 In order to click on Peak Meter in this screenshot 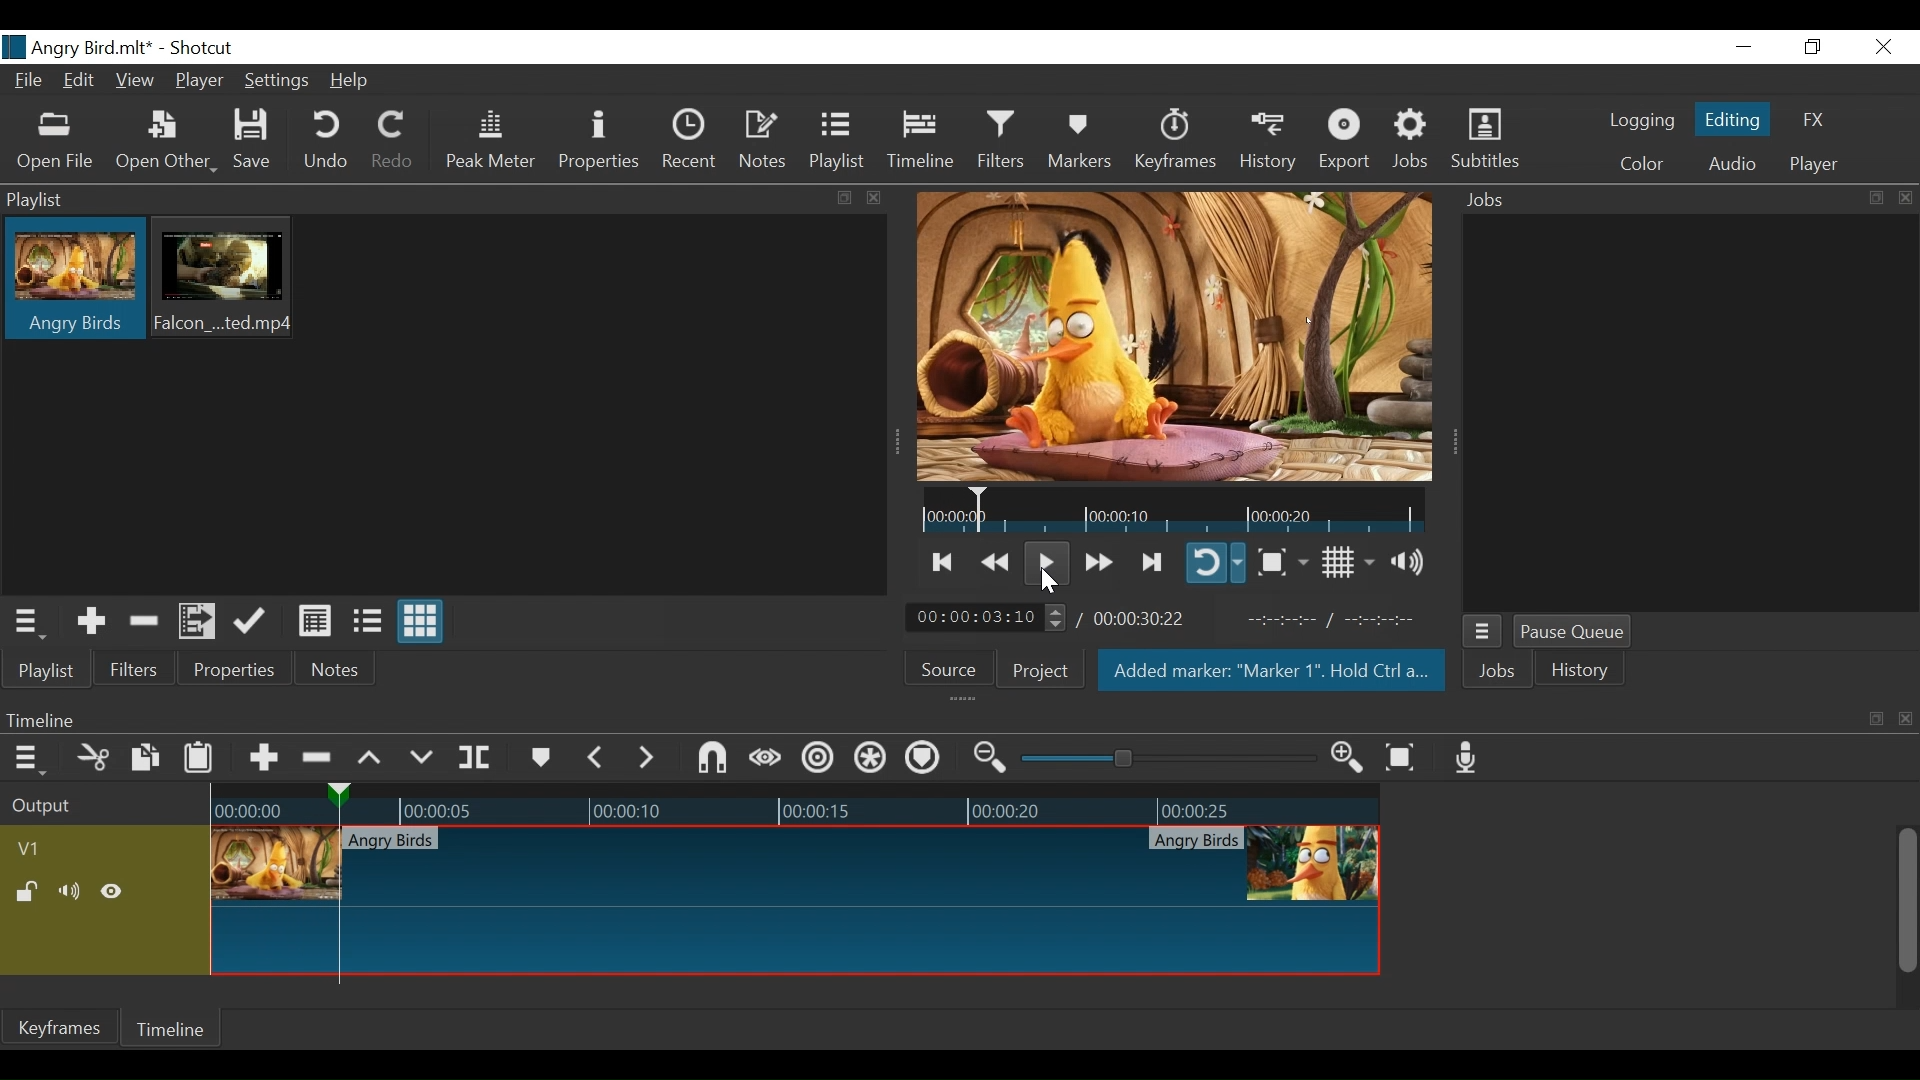, I will do `click(490, 143)`.